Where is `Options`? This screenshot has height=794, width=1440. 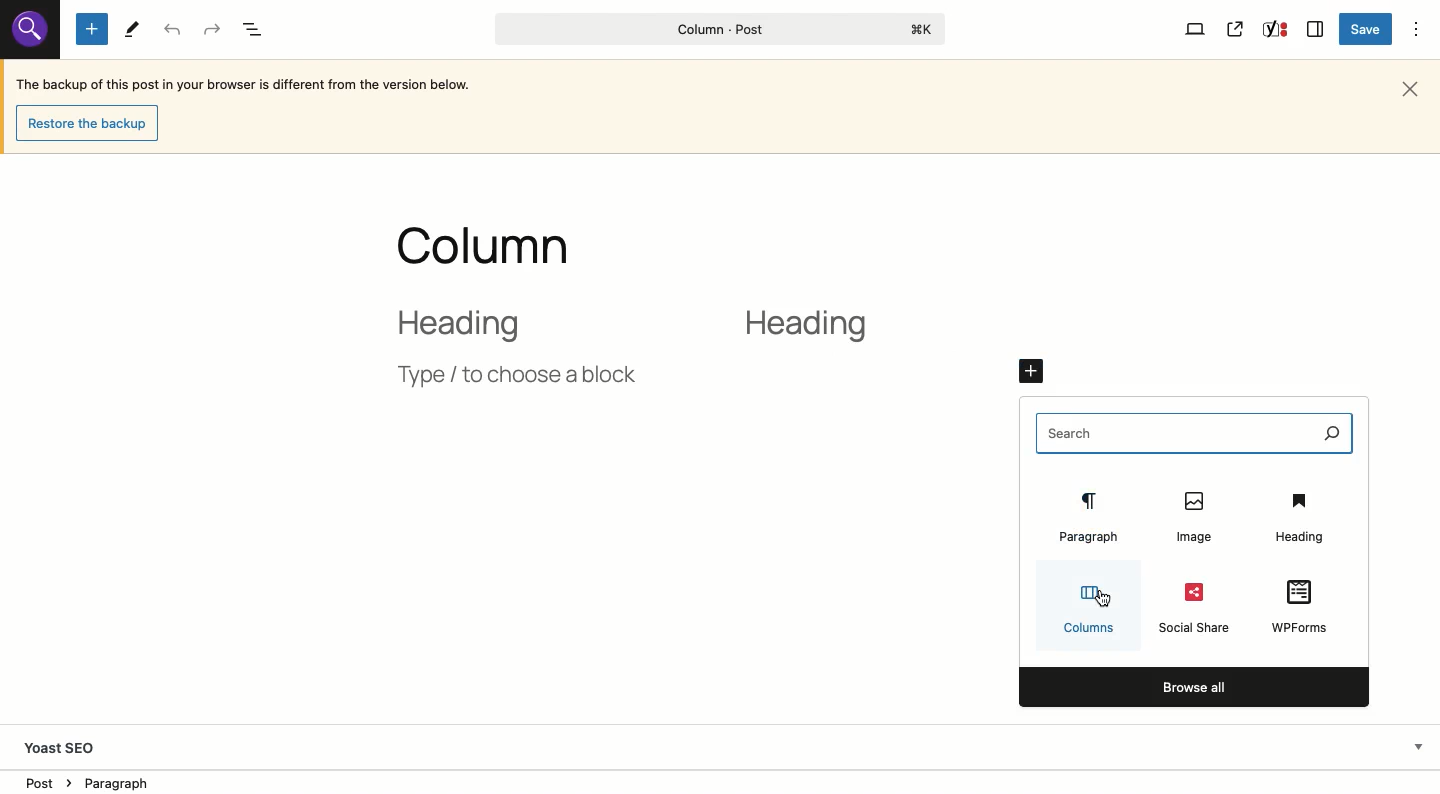 Options is located at coordinates (1418, 28).